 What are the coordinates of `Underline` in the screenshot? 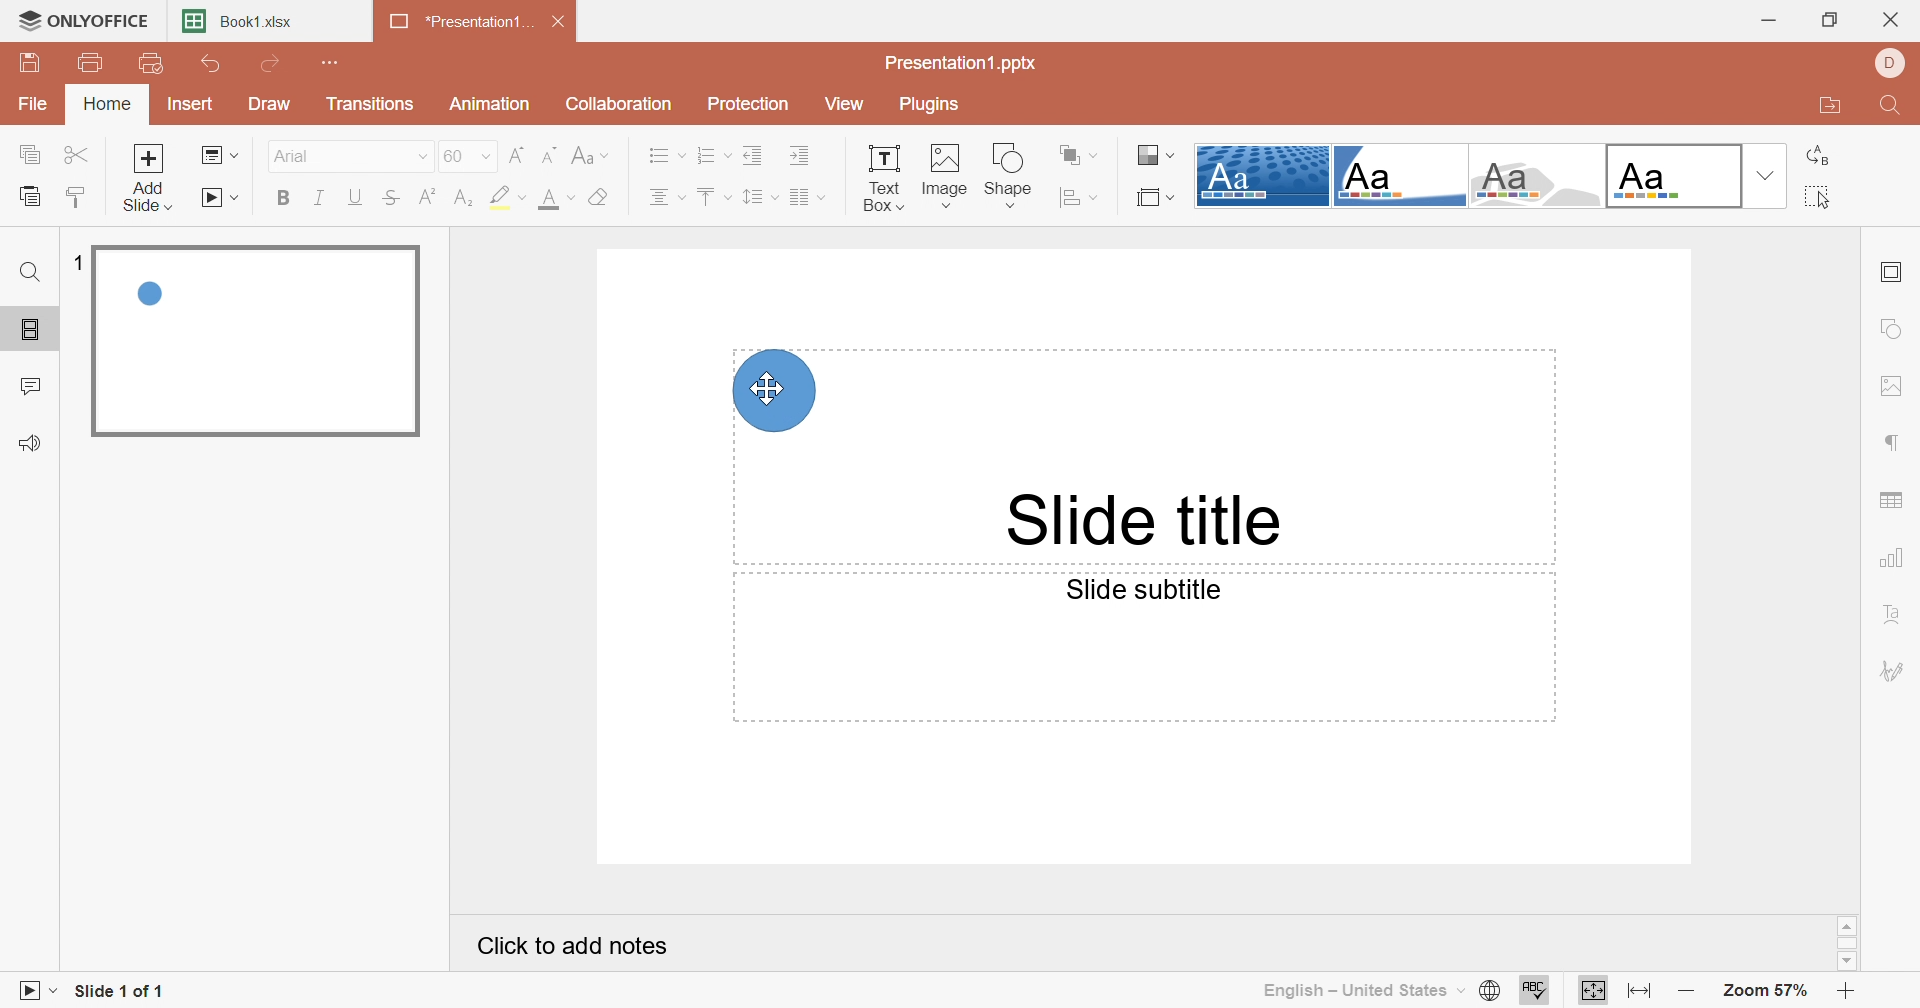 It's located at (357, 197).